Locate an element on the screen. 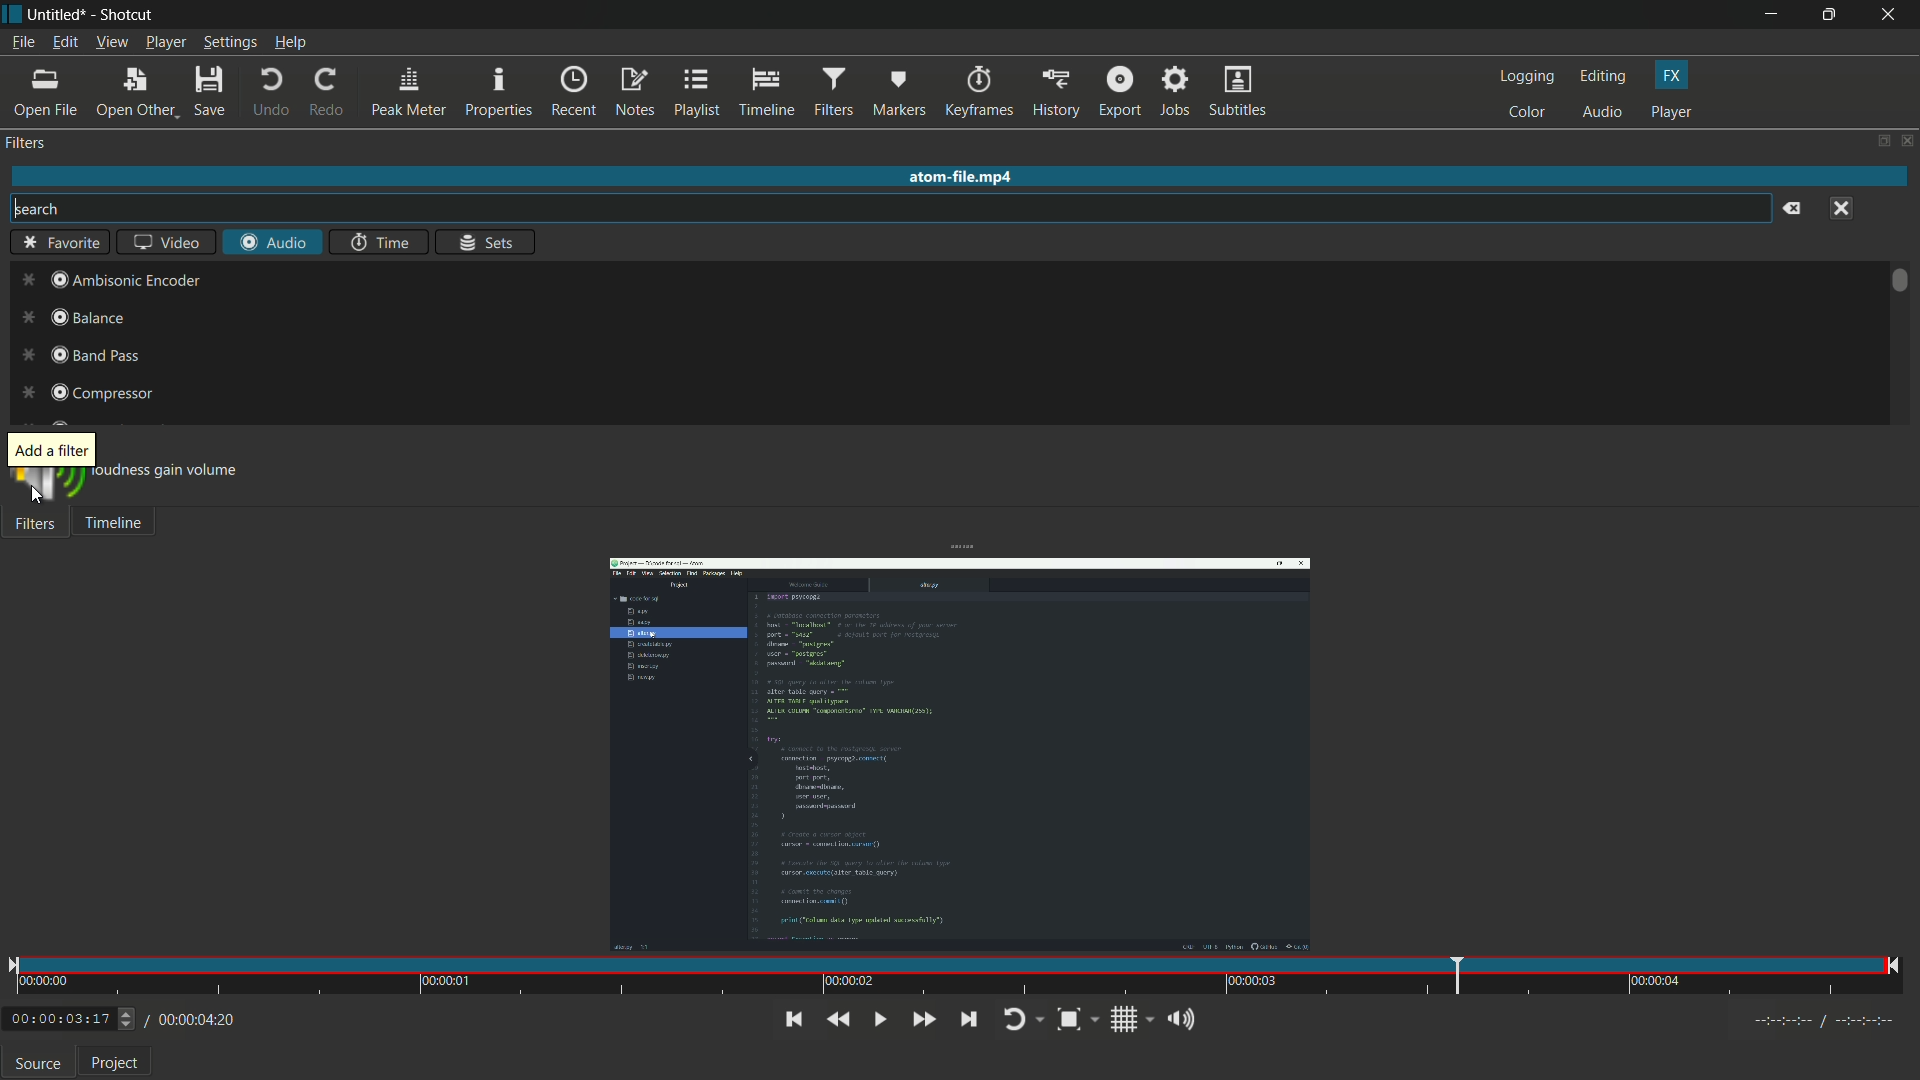 The height and width of the screenshot is (1080, 1920). clear search is located at coordinates (1792, 210).